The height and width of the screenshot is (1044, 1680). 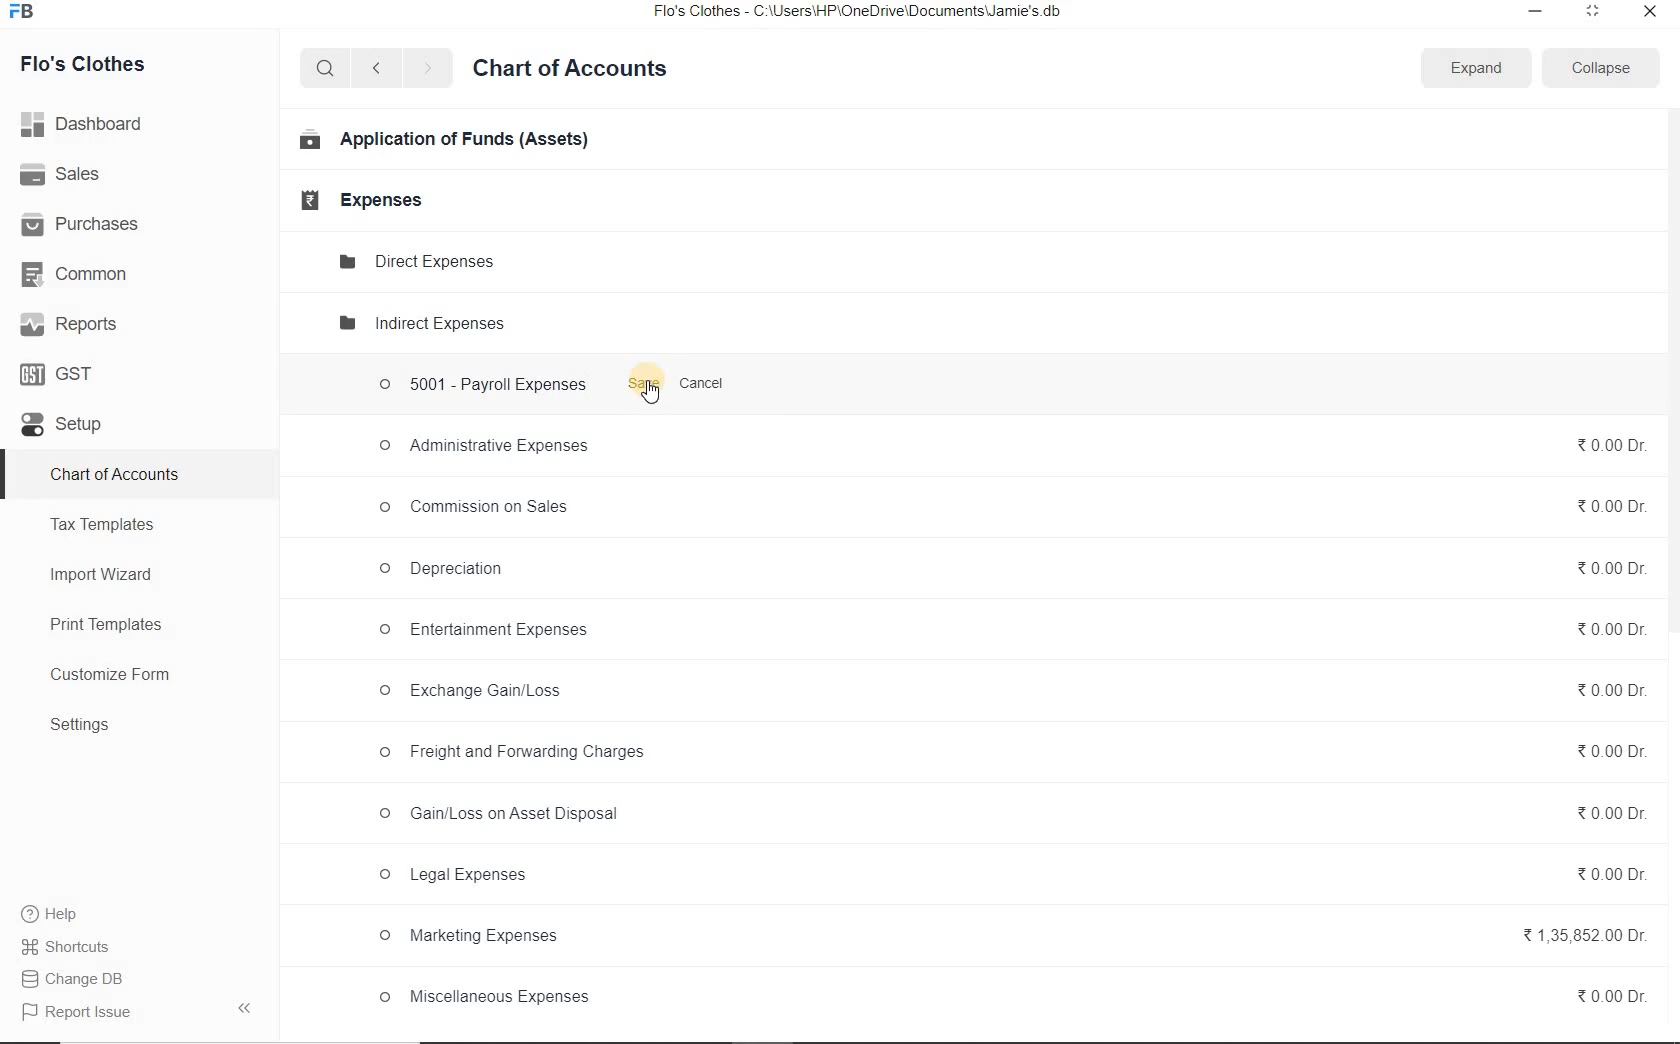 What do you see at coordinates (80, 724) in the screenshot?
I see `Settings` at bounding box center [80, 724].